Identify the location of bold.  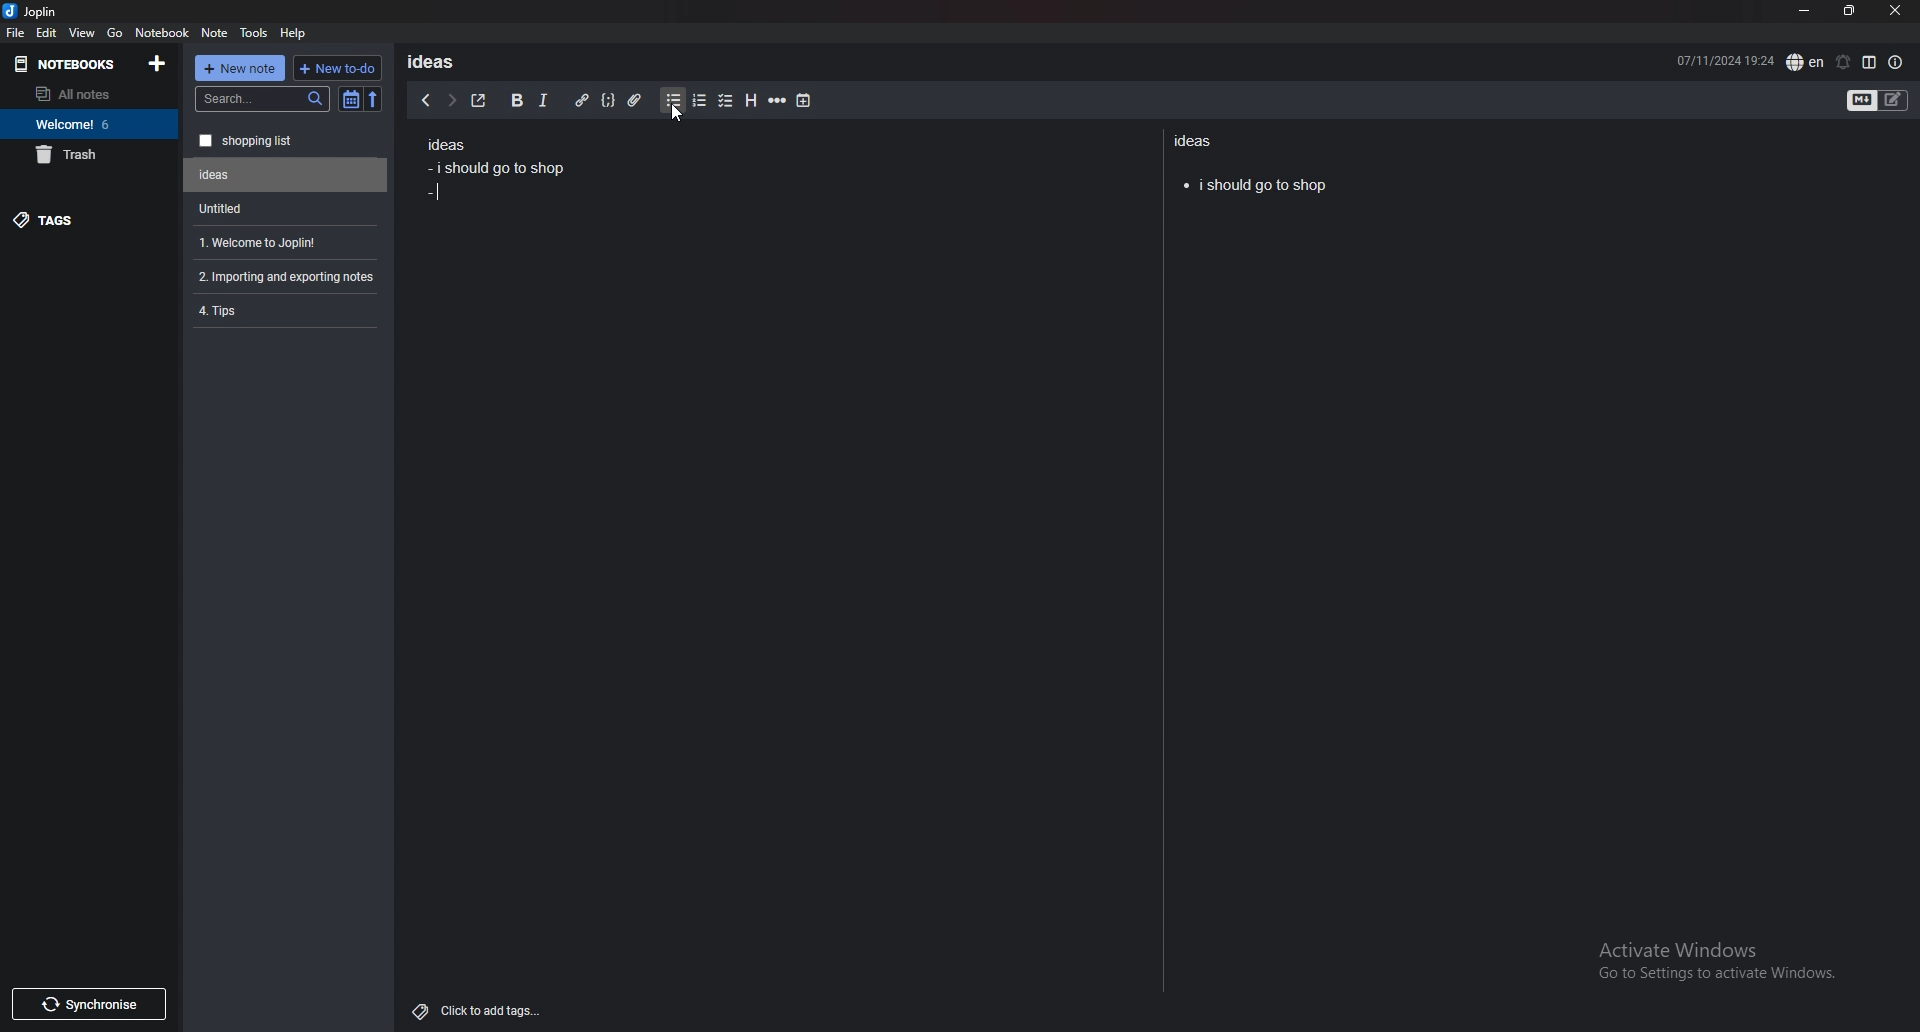
(515, 101).